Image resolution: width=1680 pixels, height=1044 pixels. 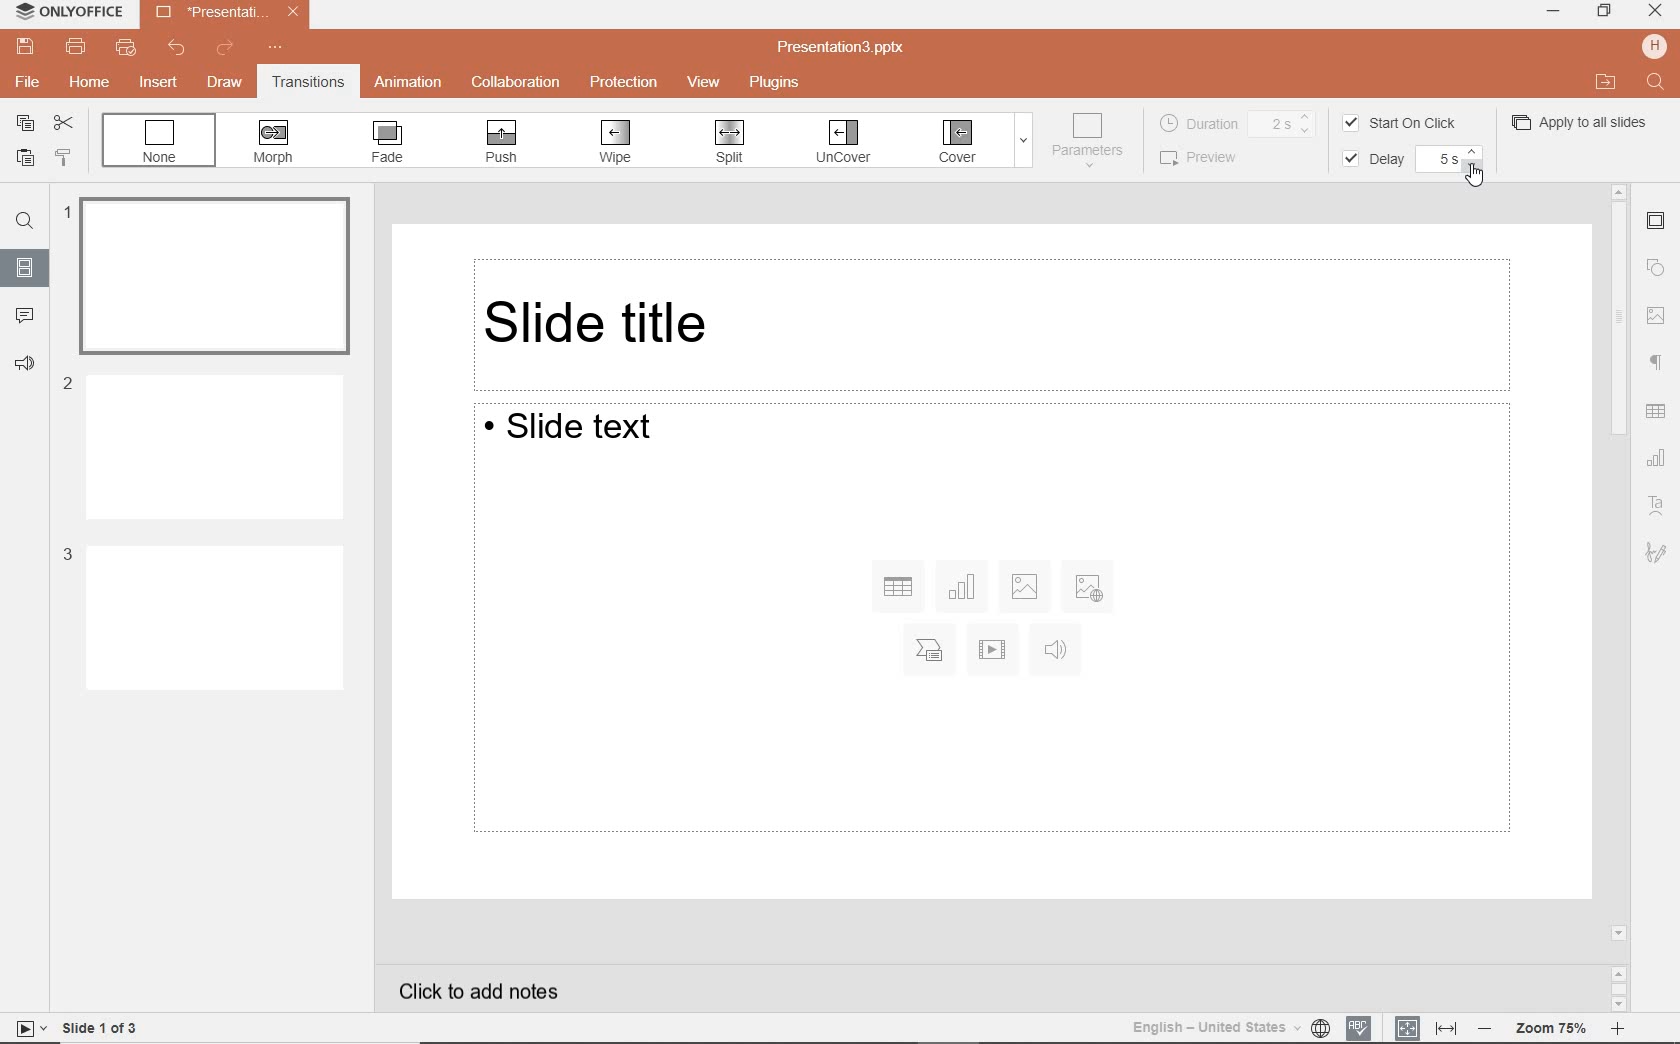 I want to click on find, so click(x=25, y=224).